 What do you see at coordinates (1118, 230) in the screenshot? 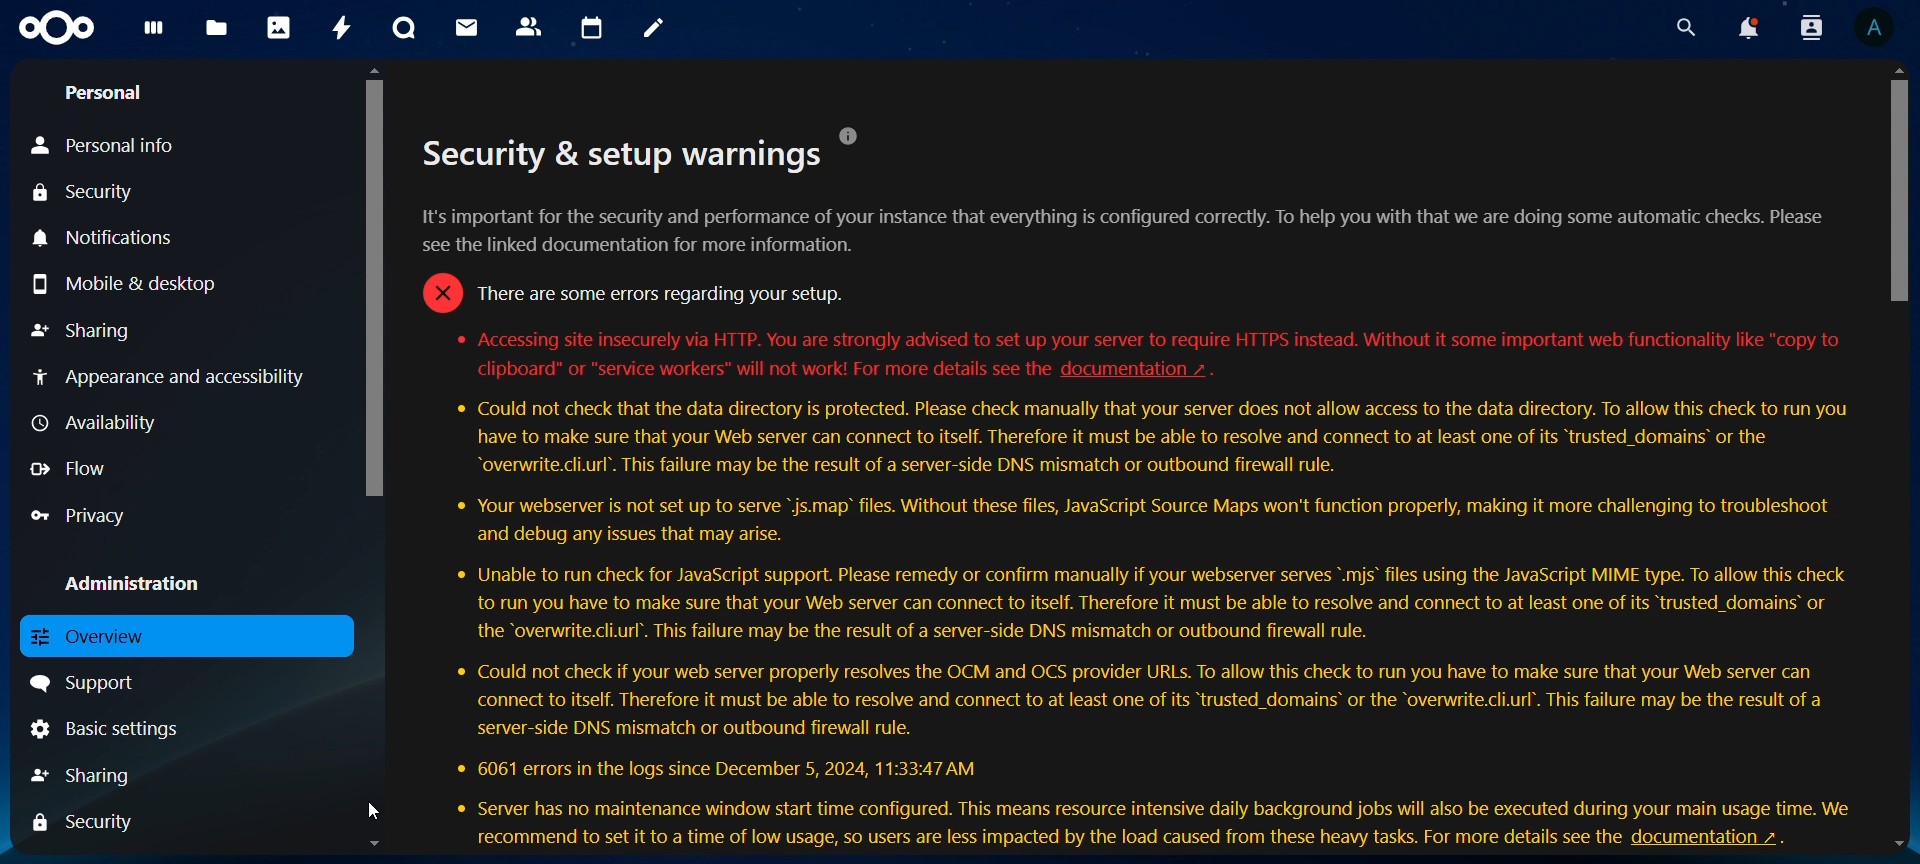
I see `It's important for the security and performance of your instance that everything is configured correctly. To help you with that we are doing some automatic checks. Please
see the linked documentation for more information.` at bounding box center [1118, 230].